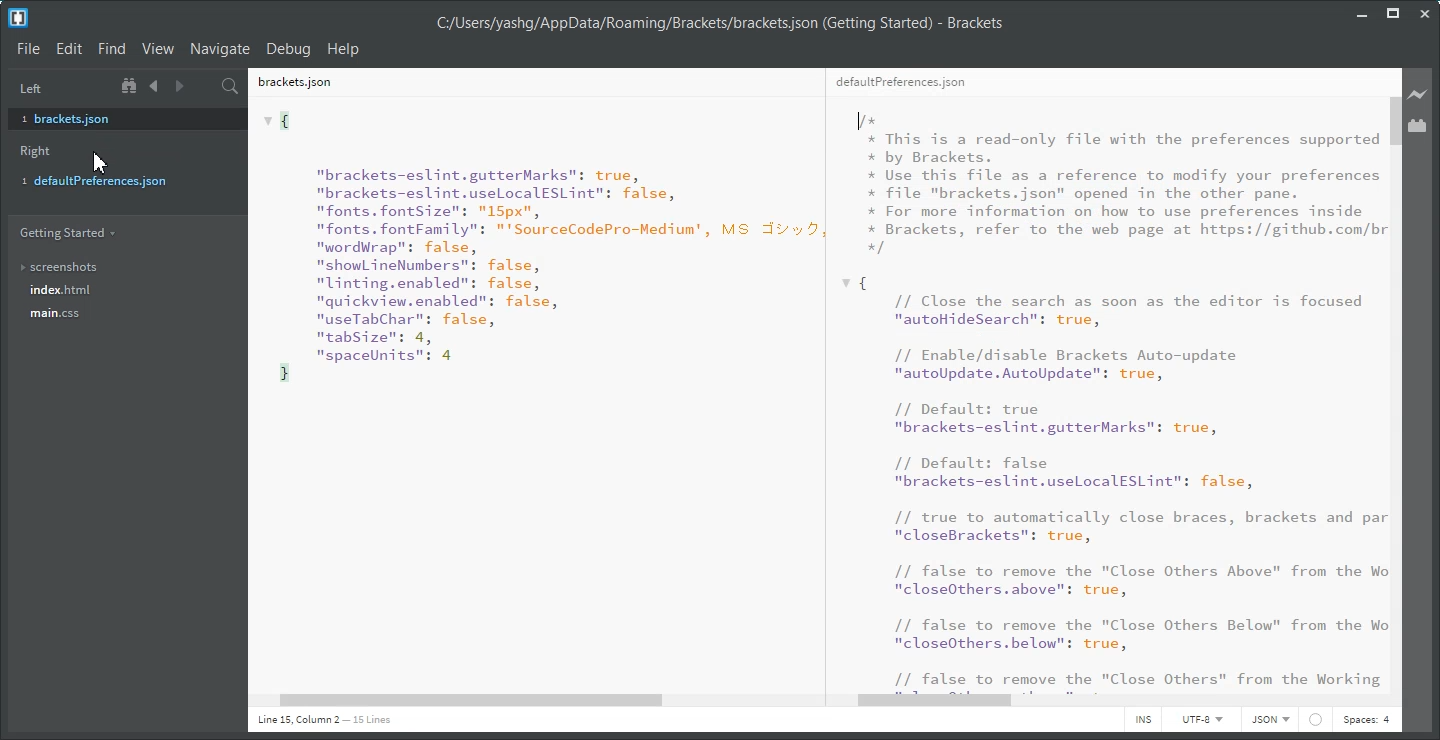 This screenshot has height=740, width=1440. Describe the element at coordinates (131, 86) in the screenshot. I see `Show in file tree` at that location.